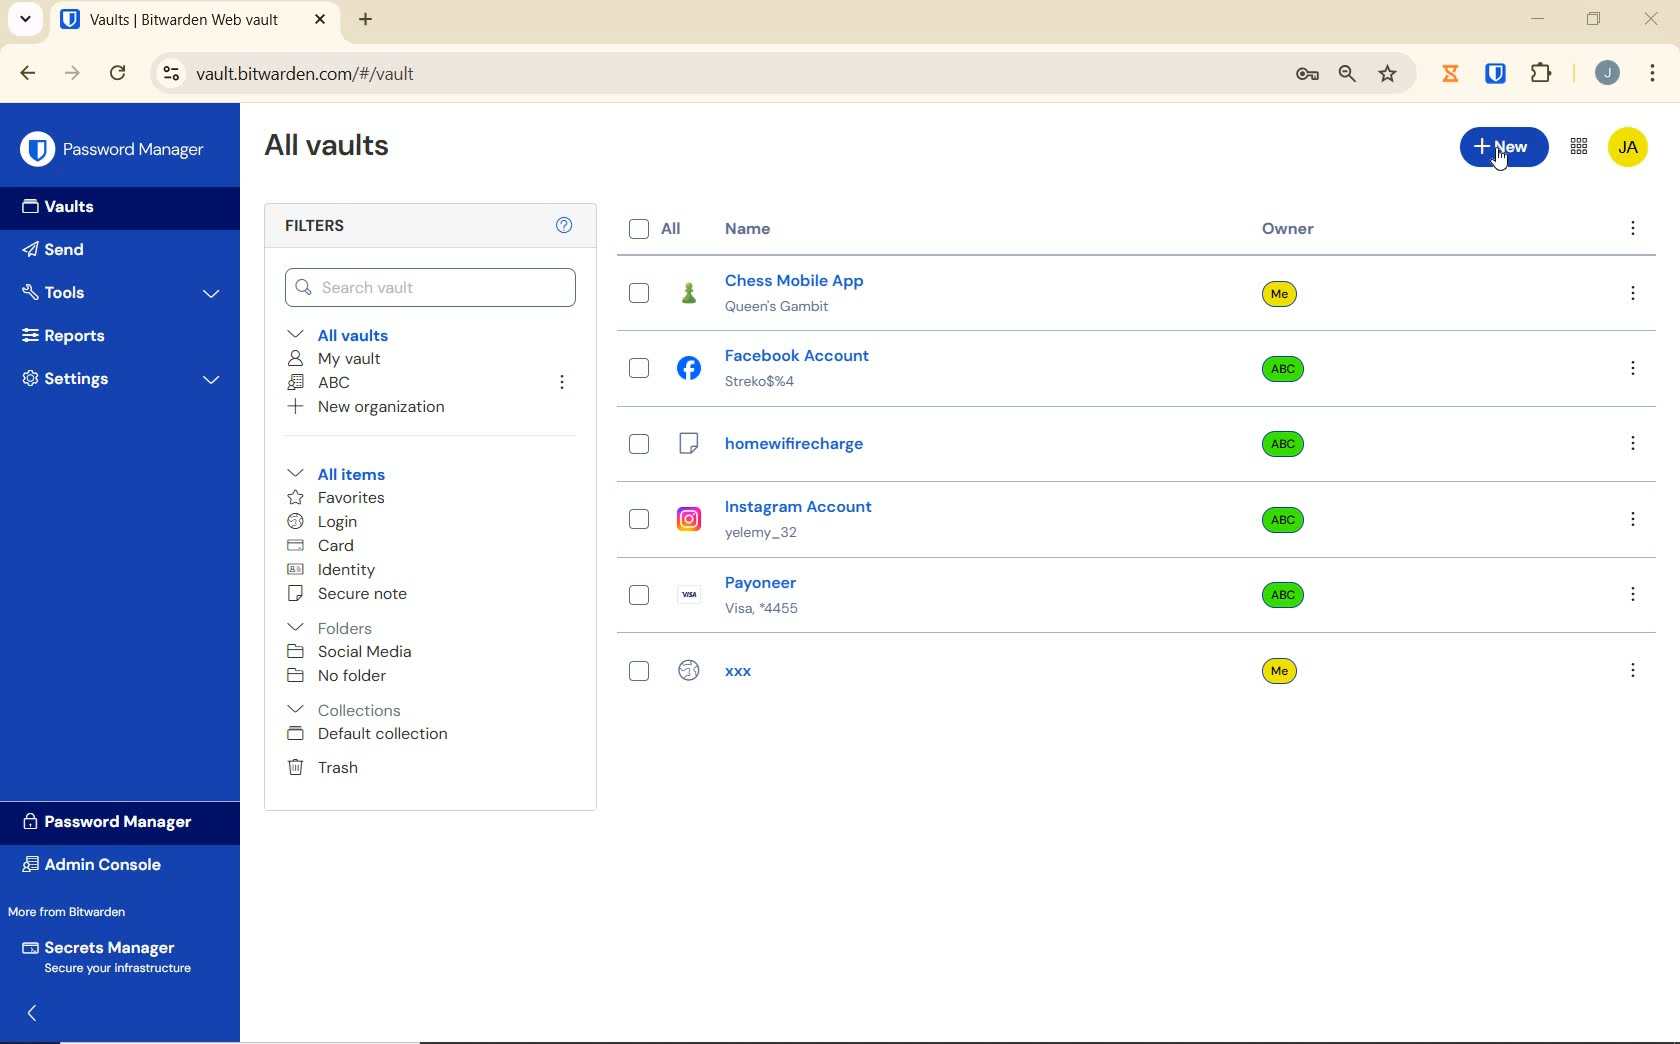 The image size is (1680, 1044). What do you see at coordinates (348, 595) in the screenshot?
I see `secure note` at bounding box center [348, 595].